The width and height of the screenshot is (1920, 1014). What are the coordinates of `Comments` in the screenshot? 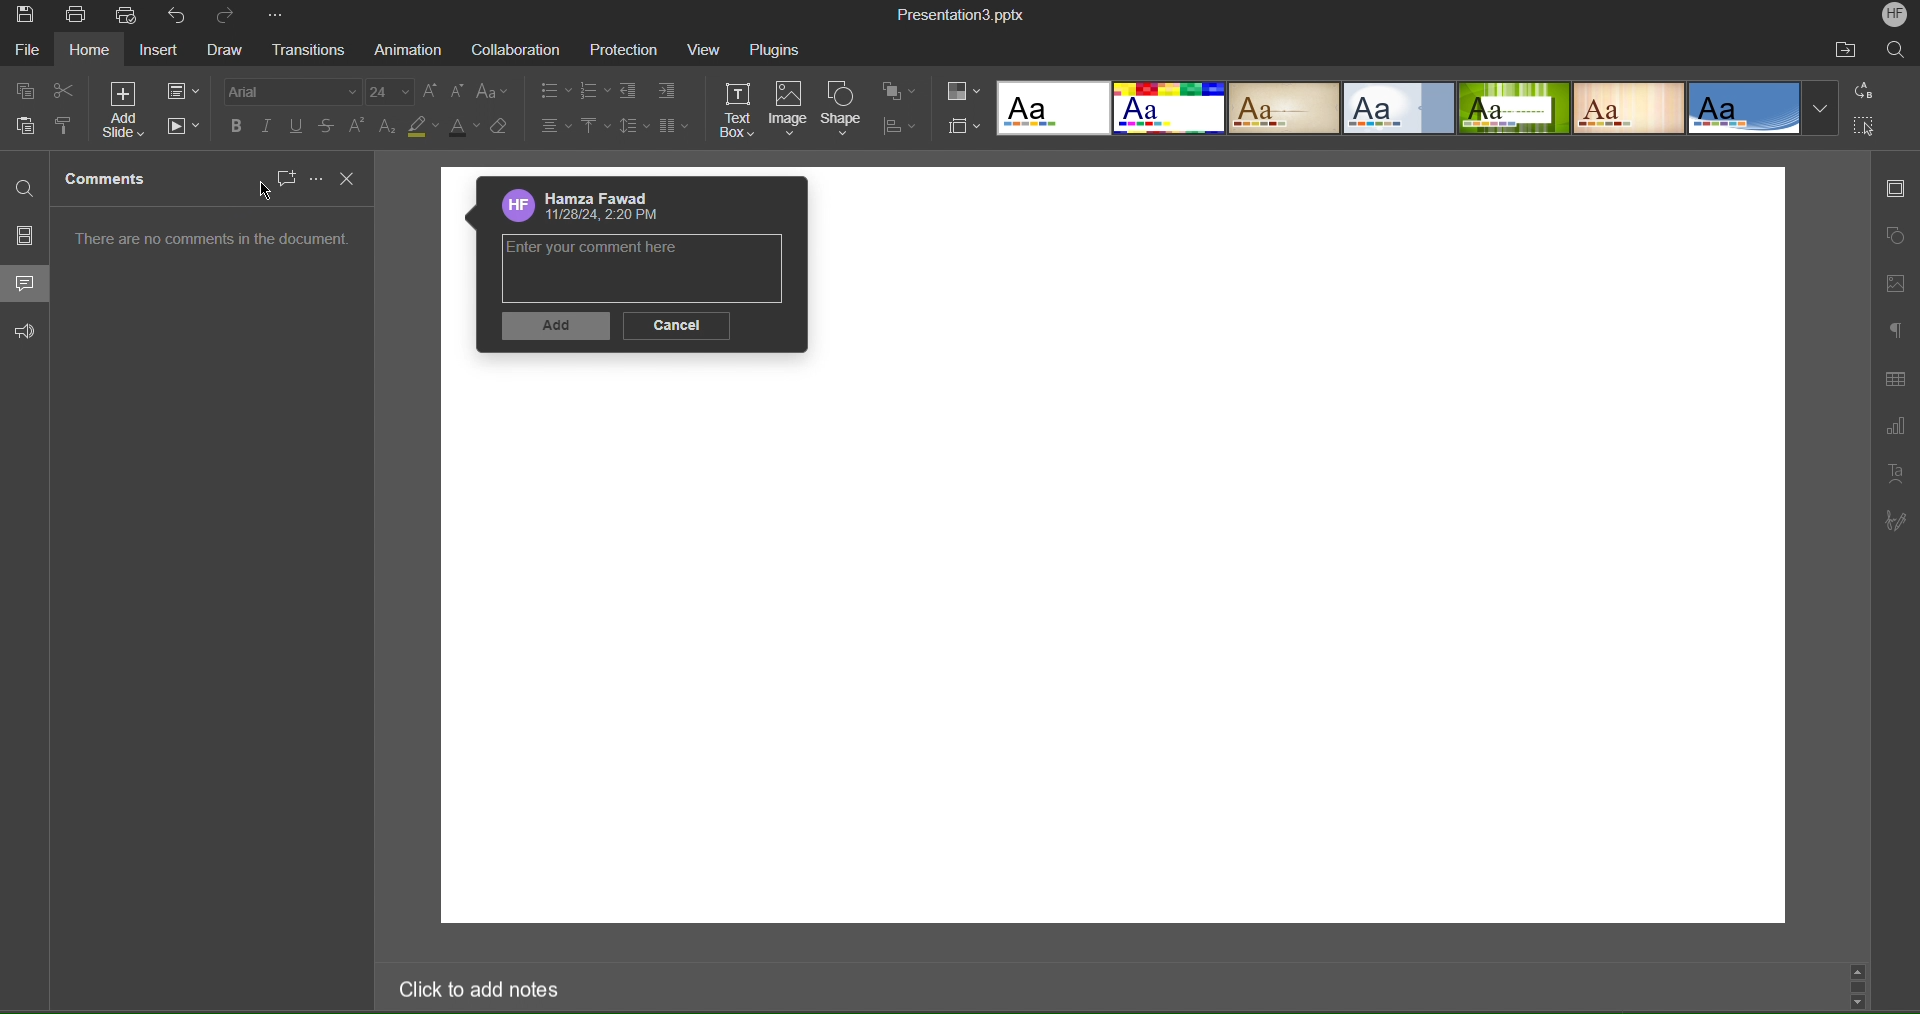 It's located at (109, 180).